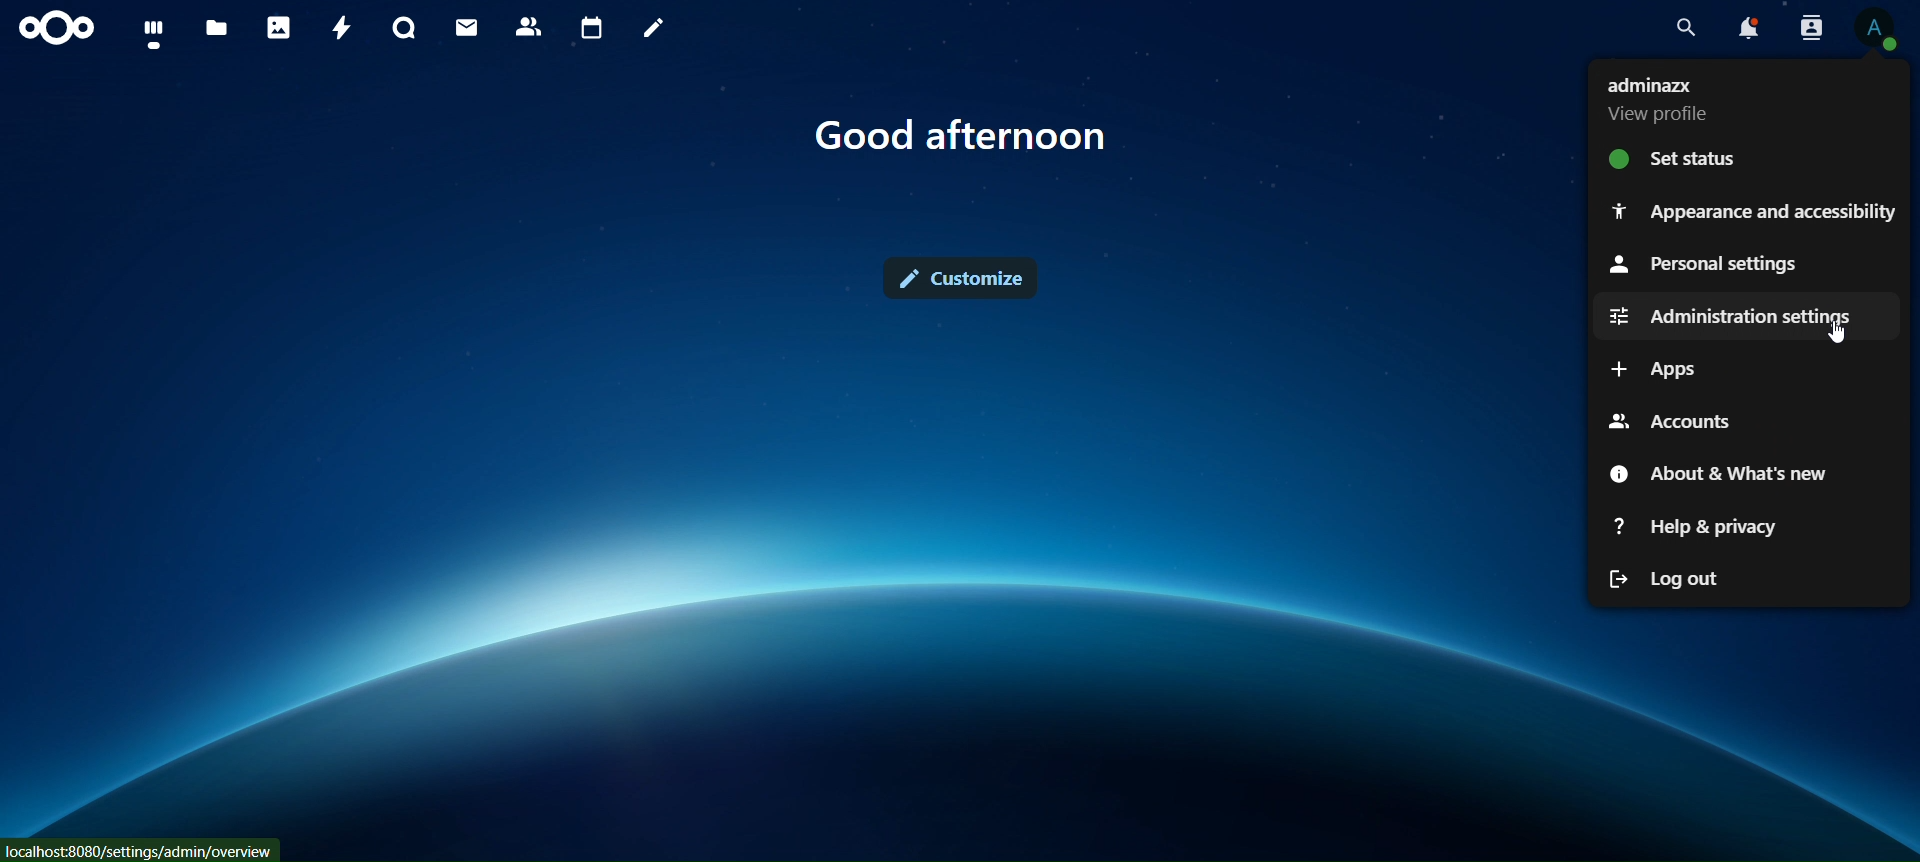 Image resolution: width=1920 pixels, height=862 pixels. I want to click on notifications, so click(1746, 28).